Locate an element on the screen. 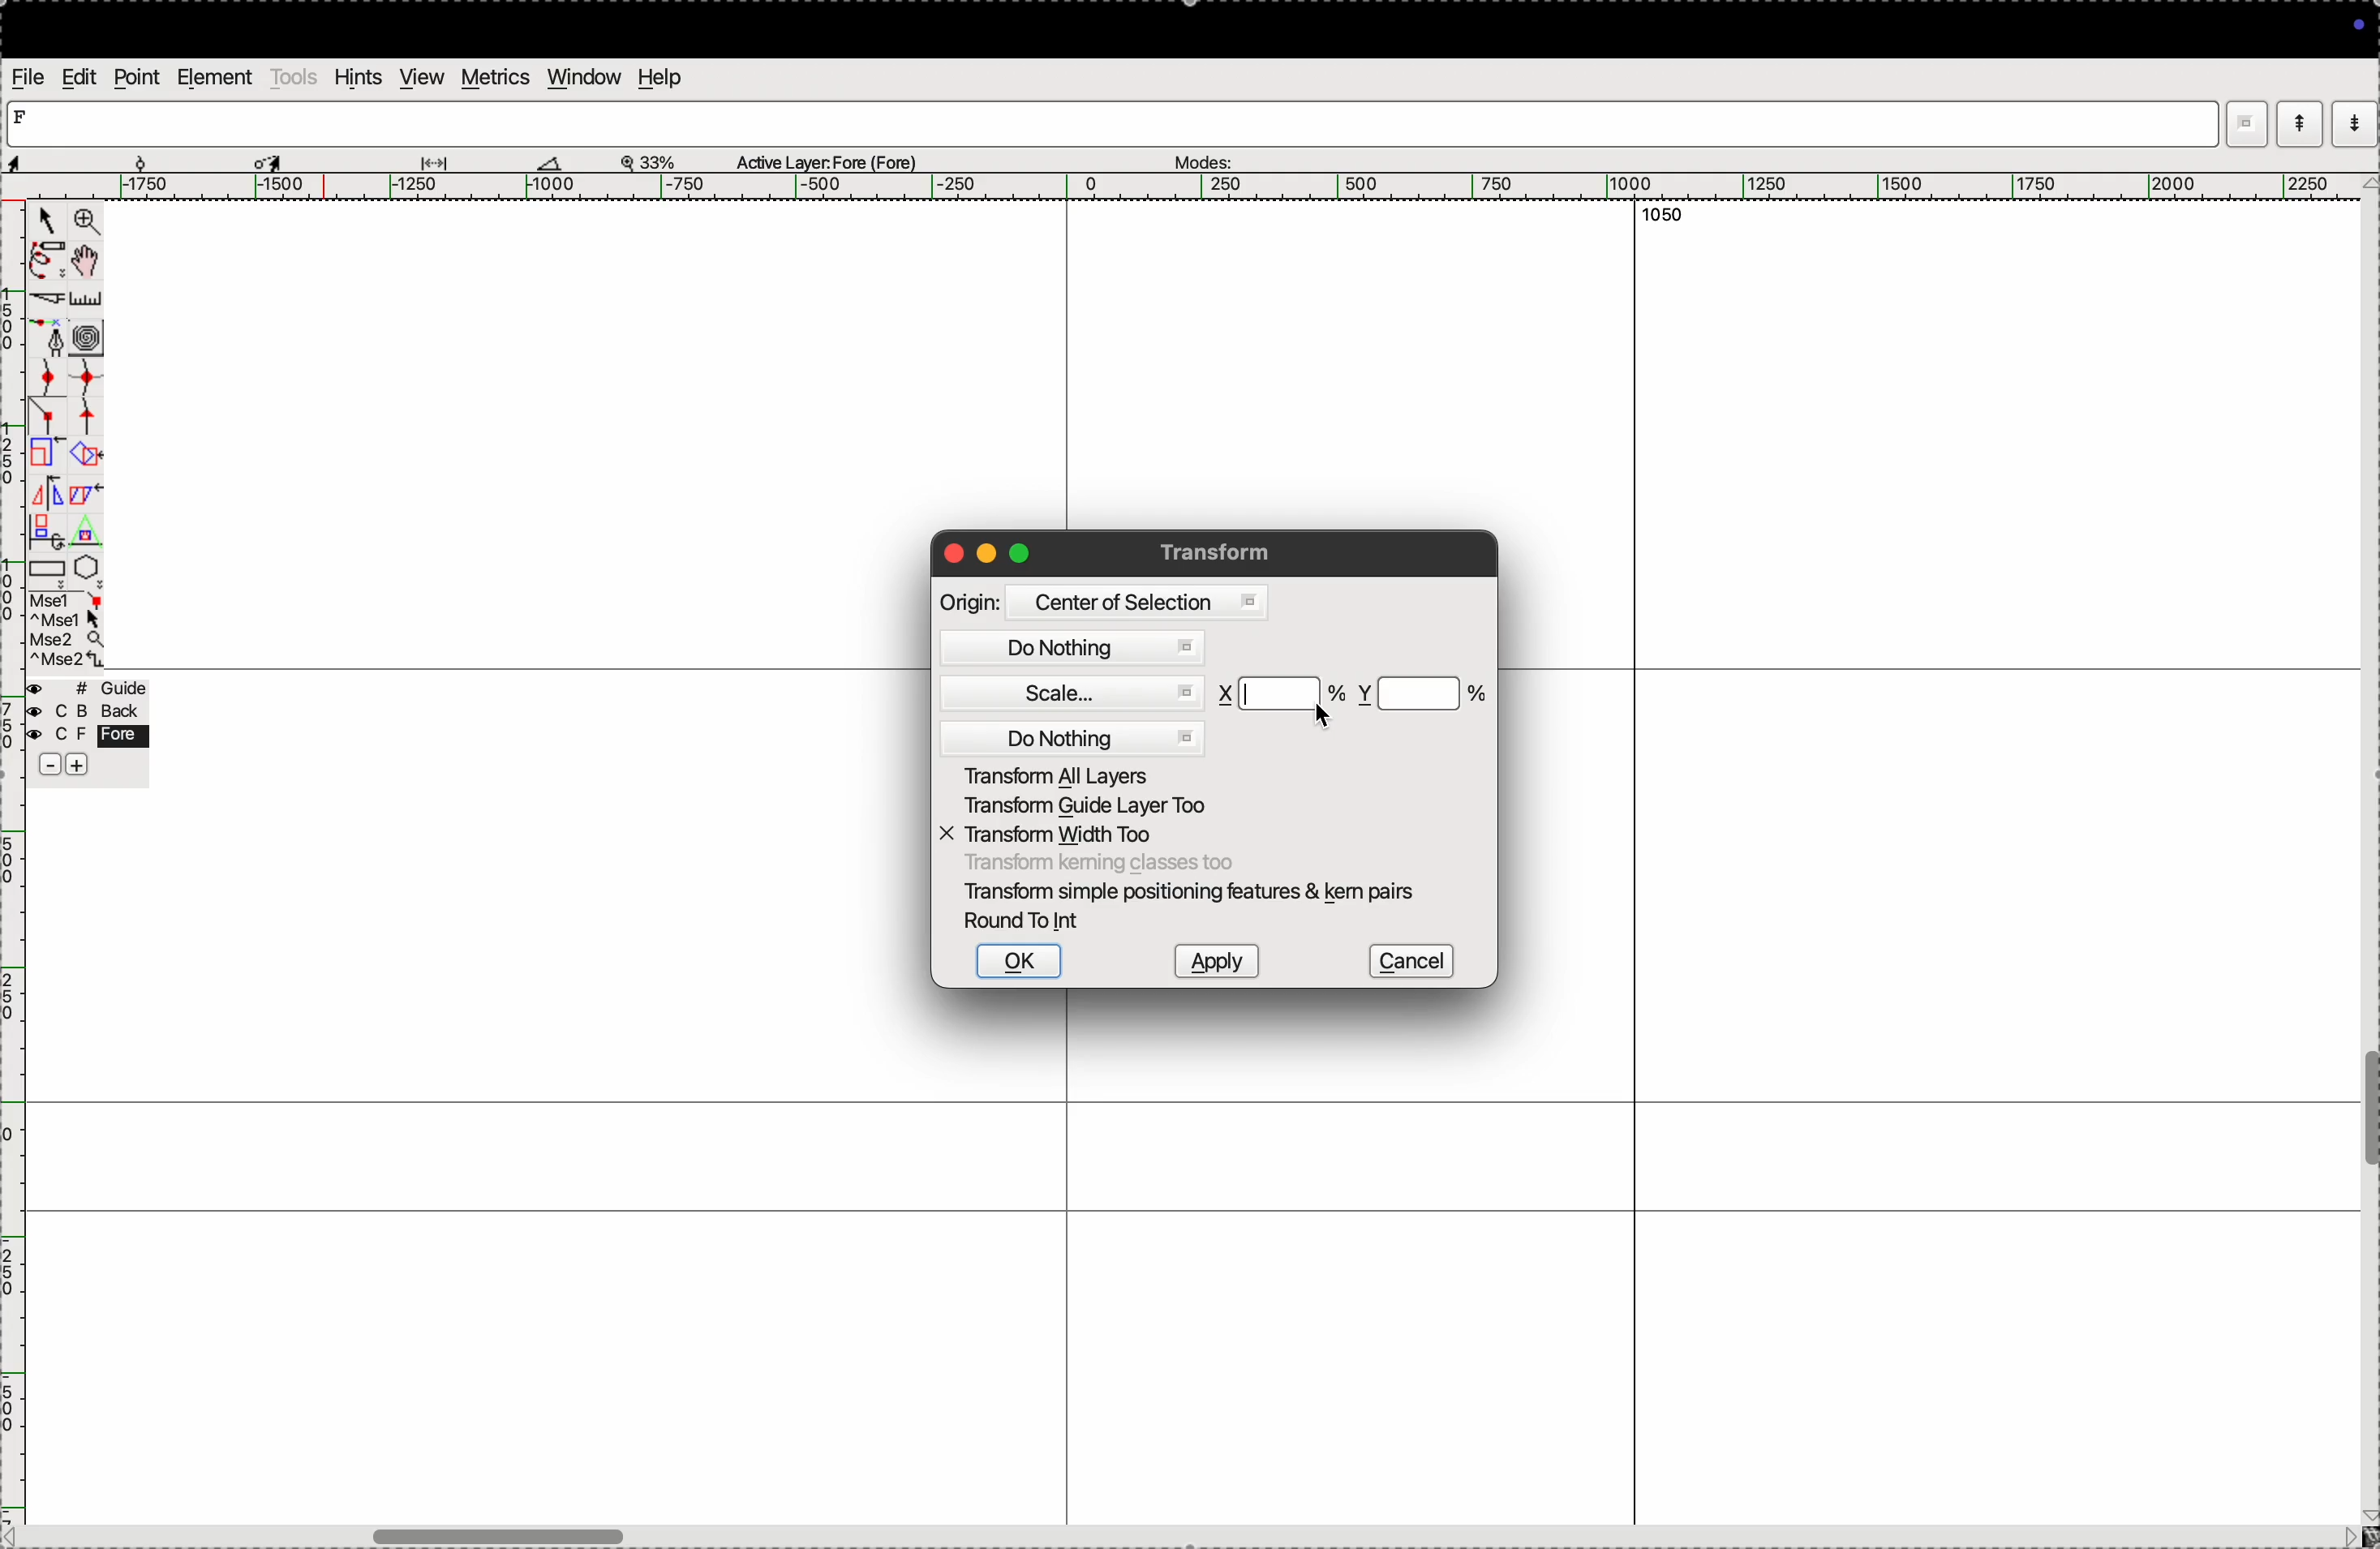 The height and width of the screenshot is (1549, 2380). boat is located at coordinates (558, 162).